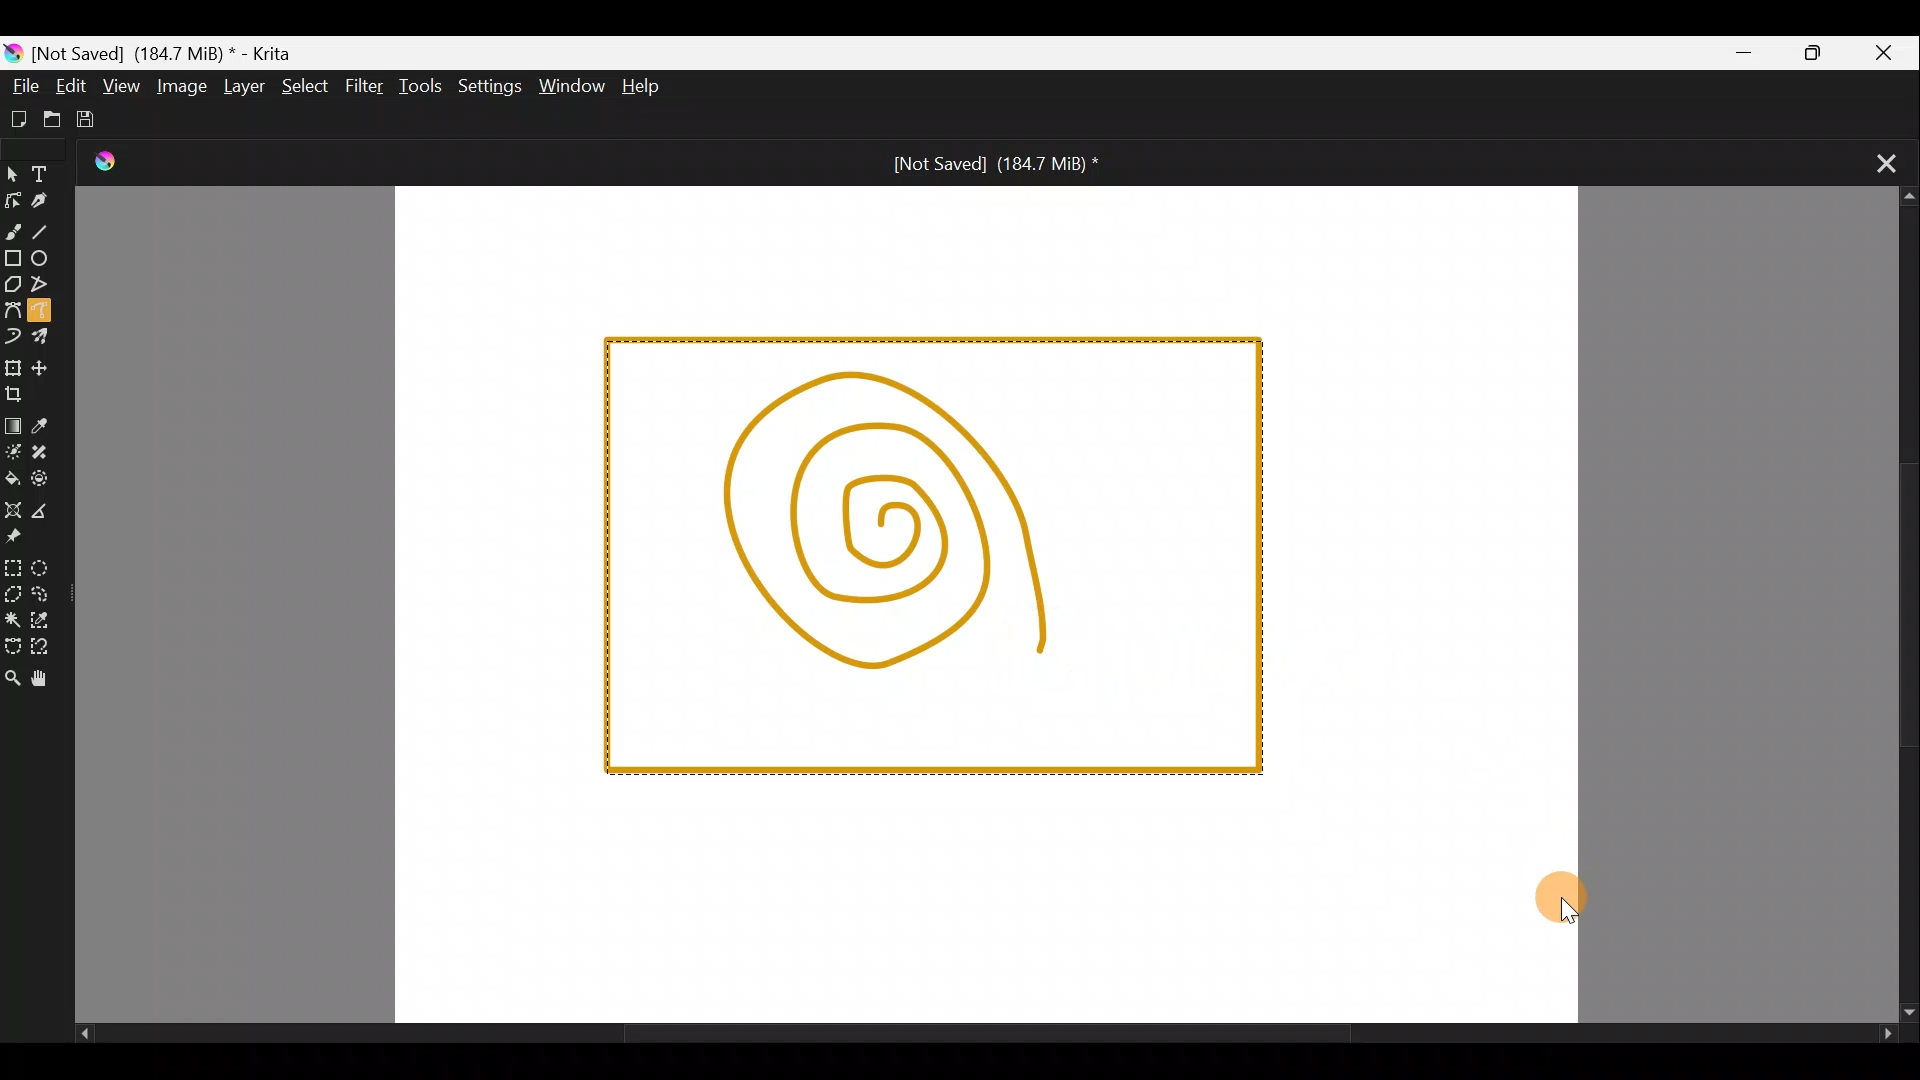 This screenshot has width=1920, height=1080. Describe the element at coordinates (12, 509) in the screenshot. I see `Assistant tool` at that location.